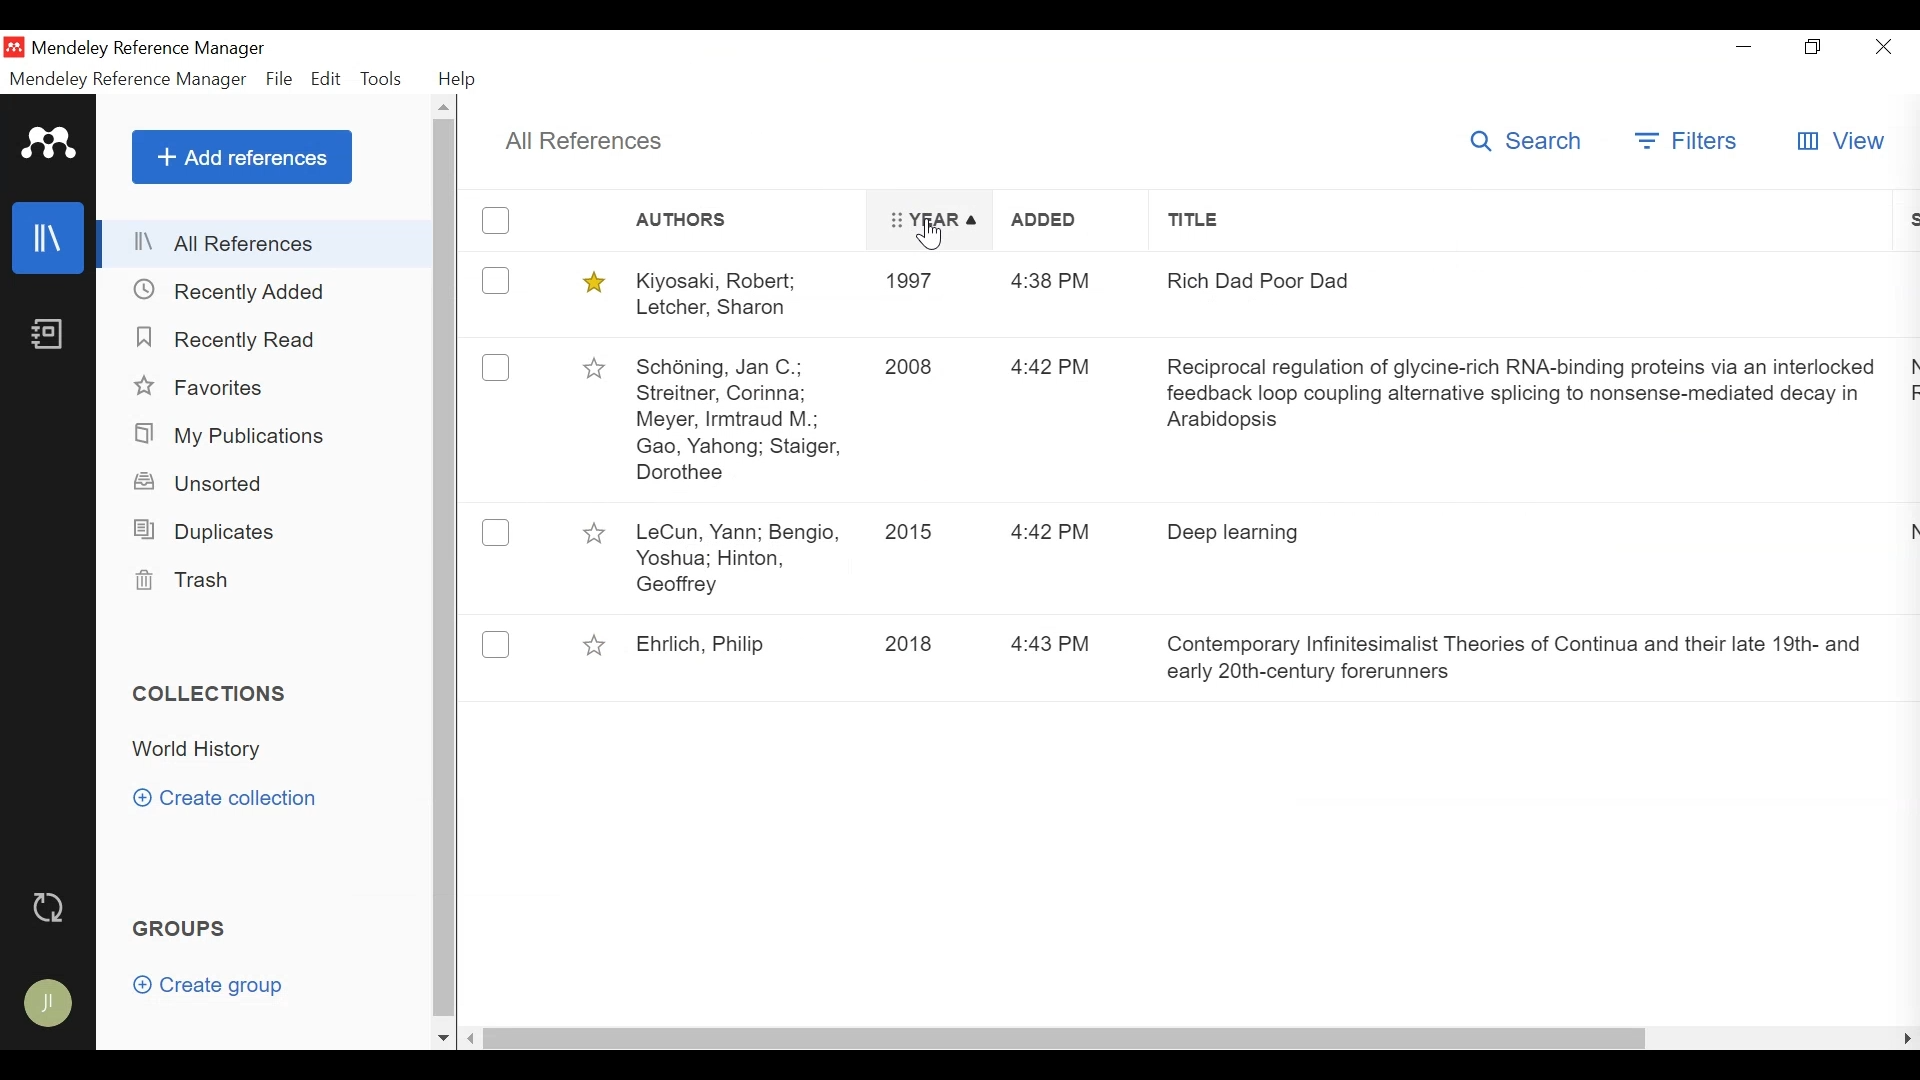 The height and width of the screenshot is (1080, 1920). Describe the element at coordinates (477, 1037) in the screenshot. I see `Scroll left` at that location.